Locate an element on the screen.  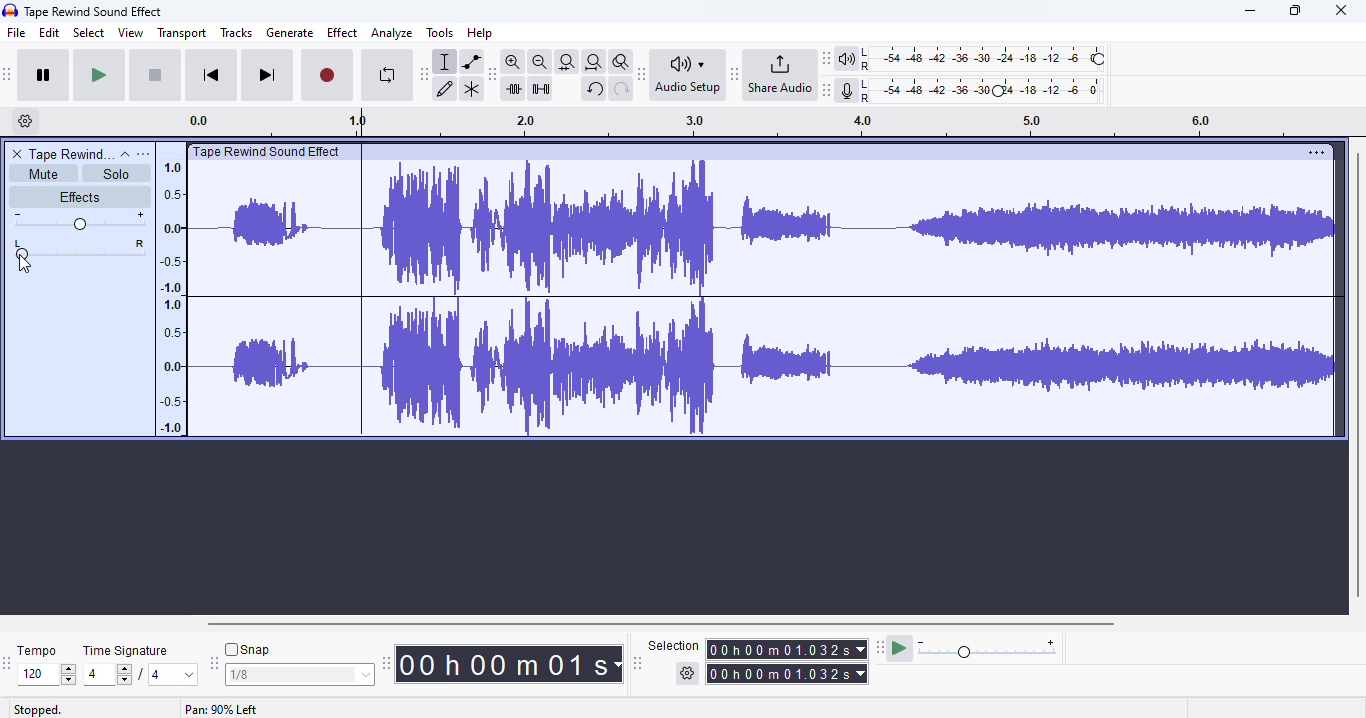
fit selection to width is located at coordinates (567, 63).